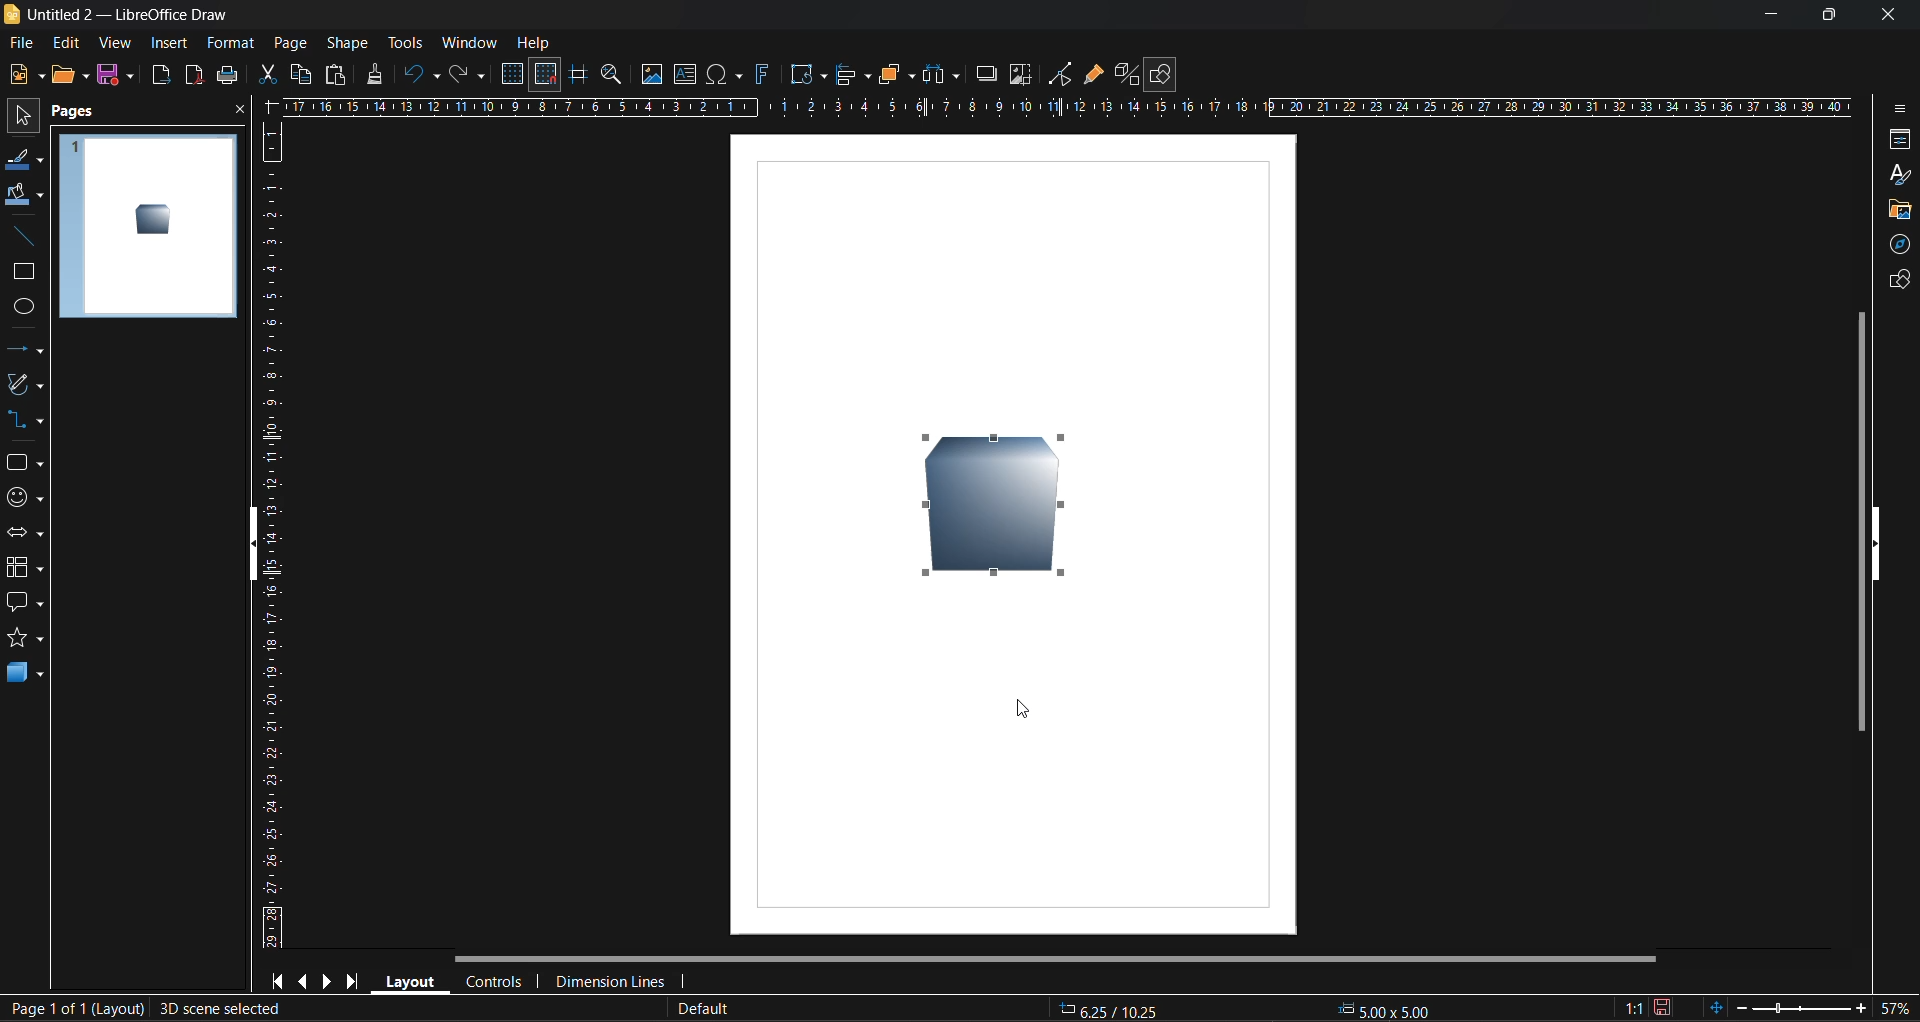 This screenshot has width=1920, height=1022. I want to click on image, so click(652, 76).